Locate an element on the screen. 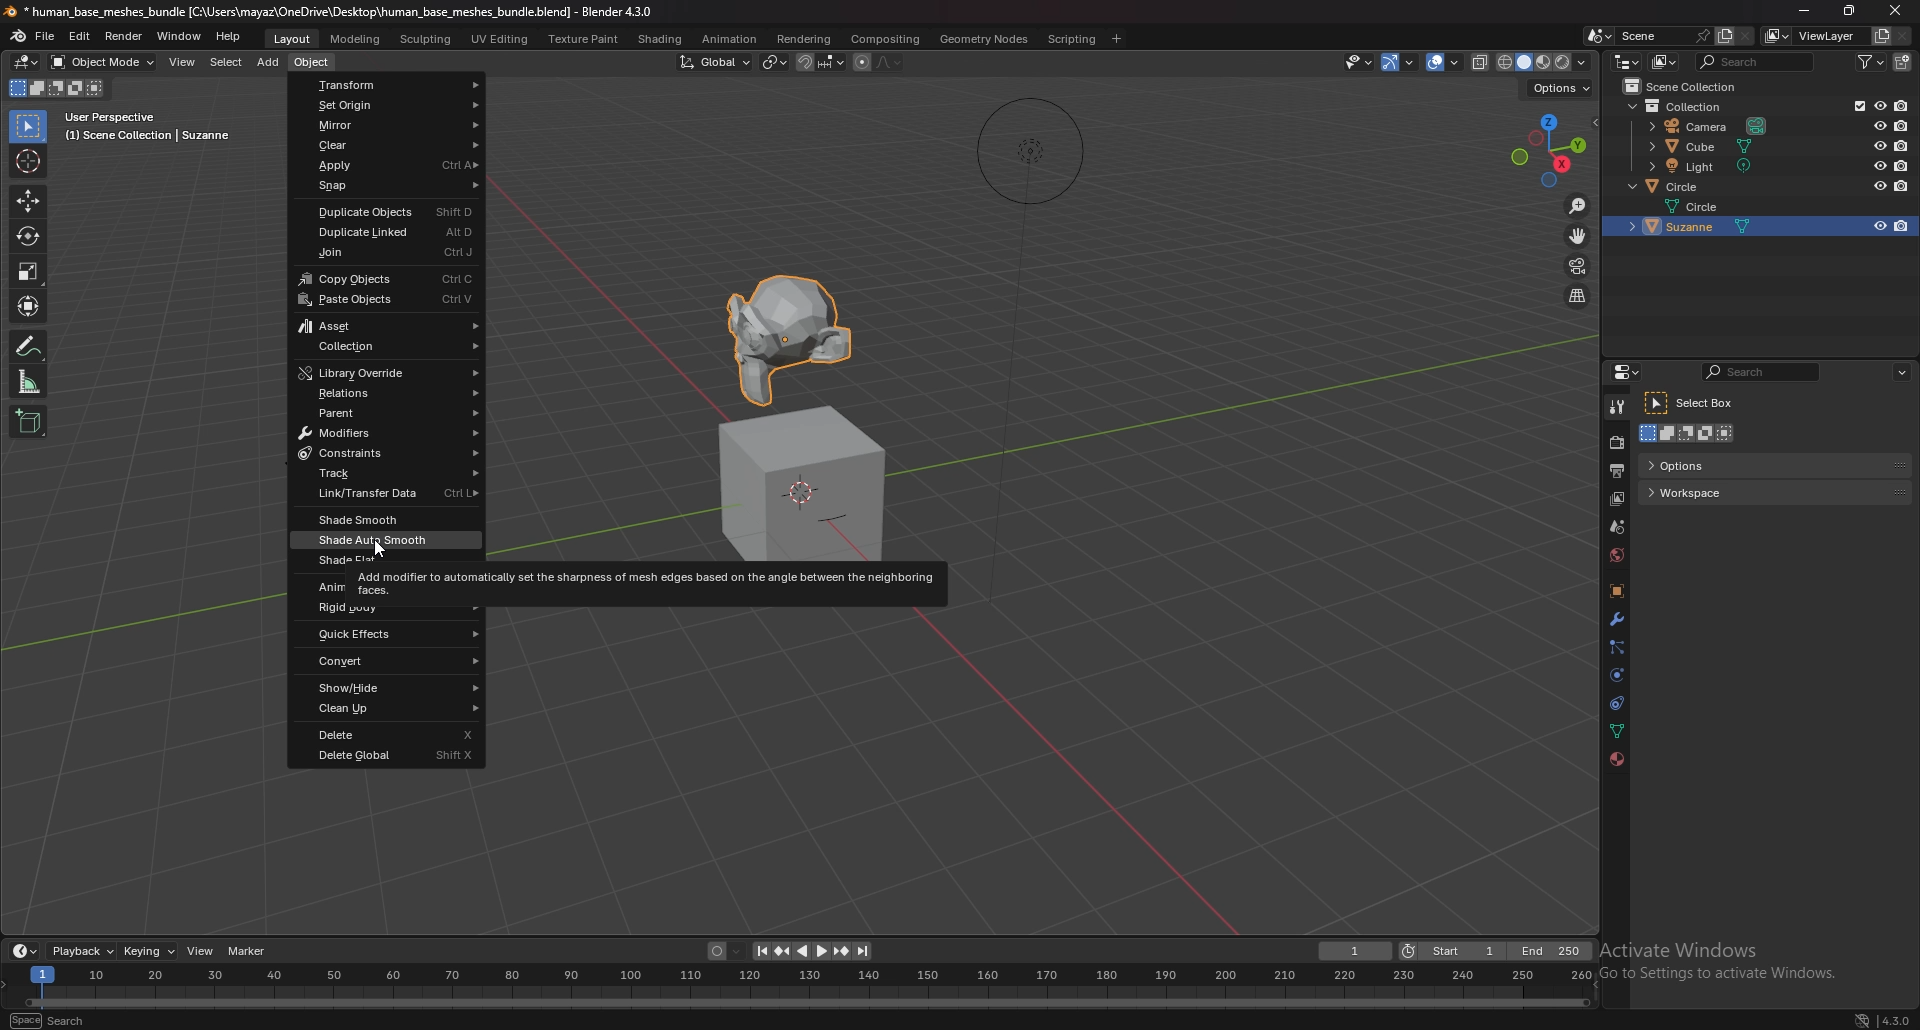 This screenshot has width=1920, height=1030. add view layer is located at coordinates (1881, 34).